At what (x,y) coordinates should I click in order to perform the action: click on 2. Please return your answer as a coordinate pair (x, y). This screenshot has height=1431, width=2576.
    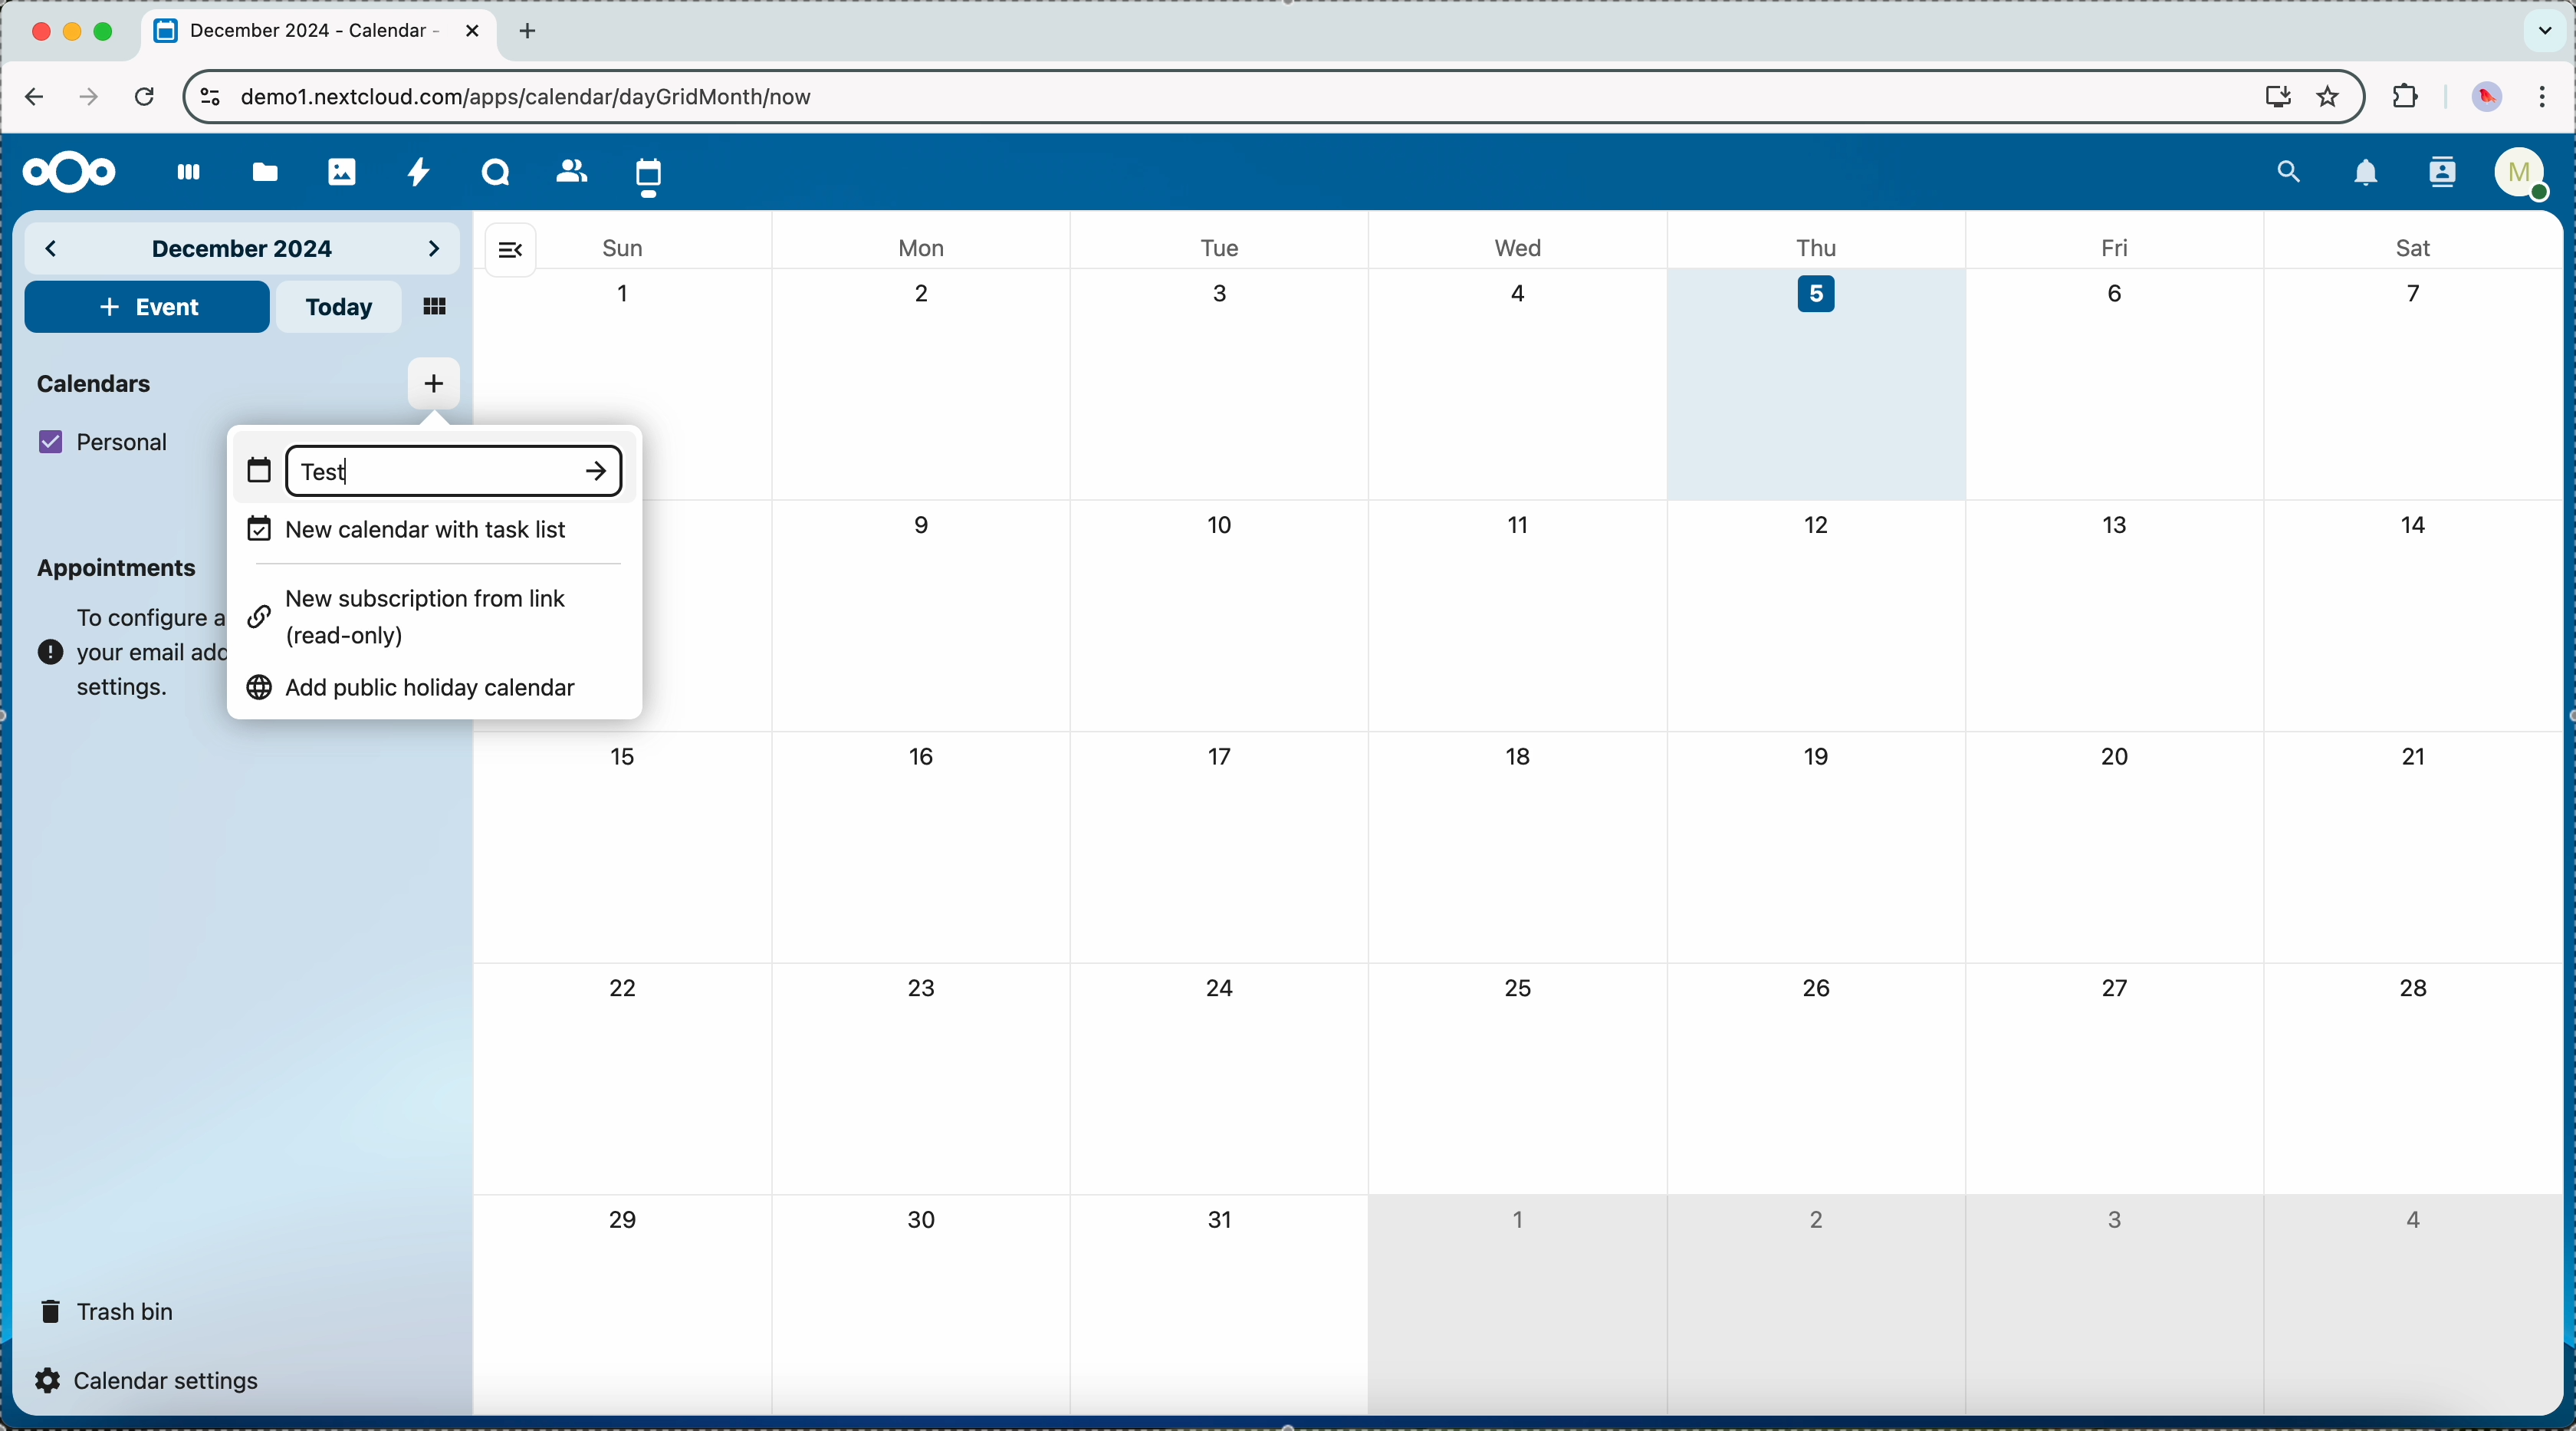
    Looking at the image, I should click on (1816, 1218).